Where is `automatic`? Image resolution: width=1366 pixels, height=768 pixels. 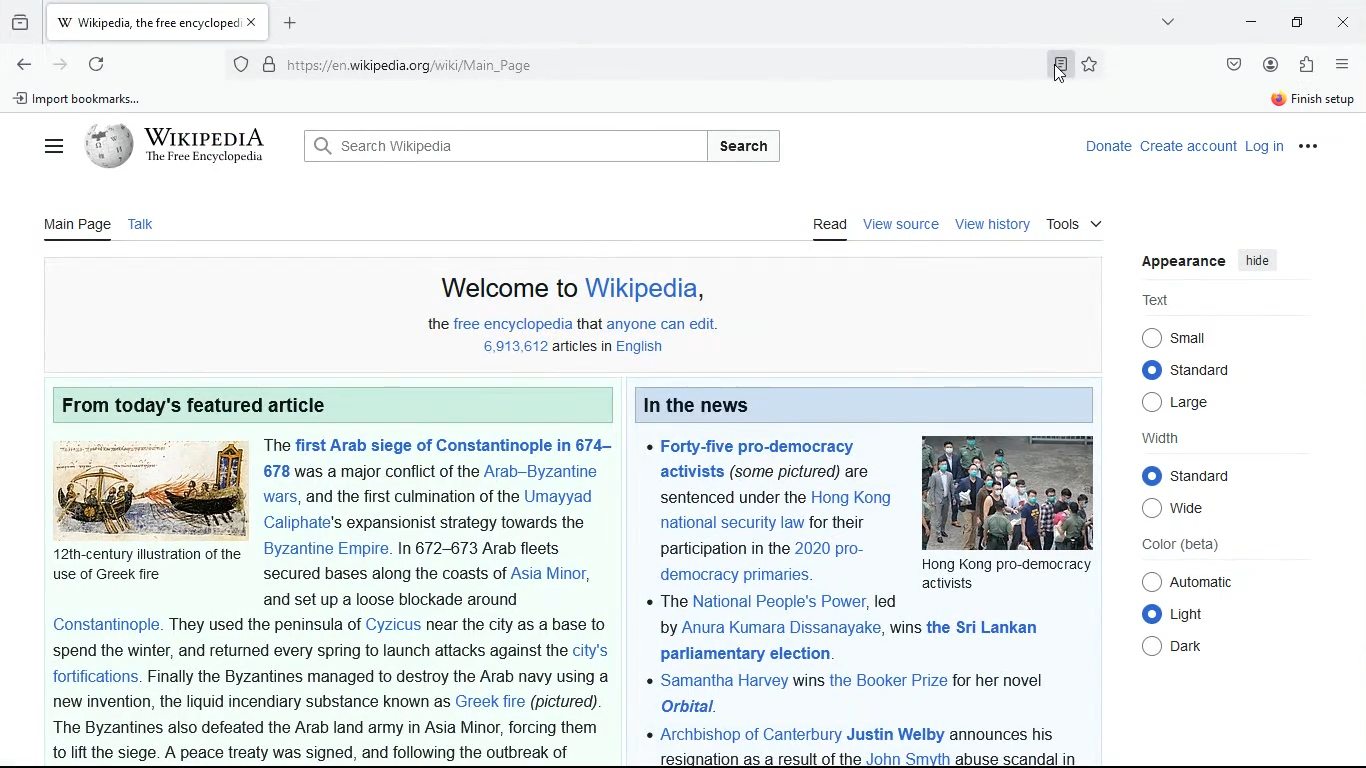 automatic is located at coordinates (1188, 580).